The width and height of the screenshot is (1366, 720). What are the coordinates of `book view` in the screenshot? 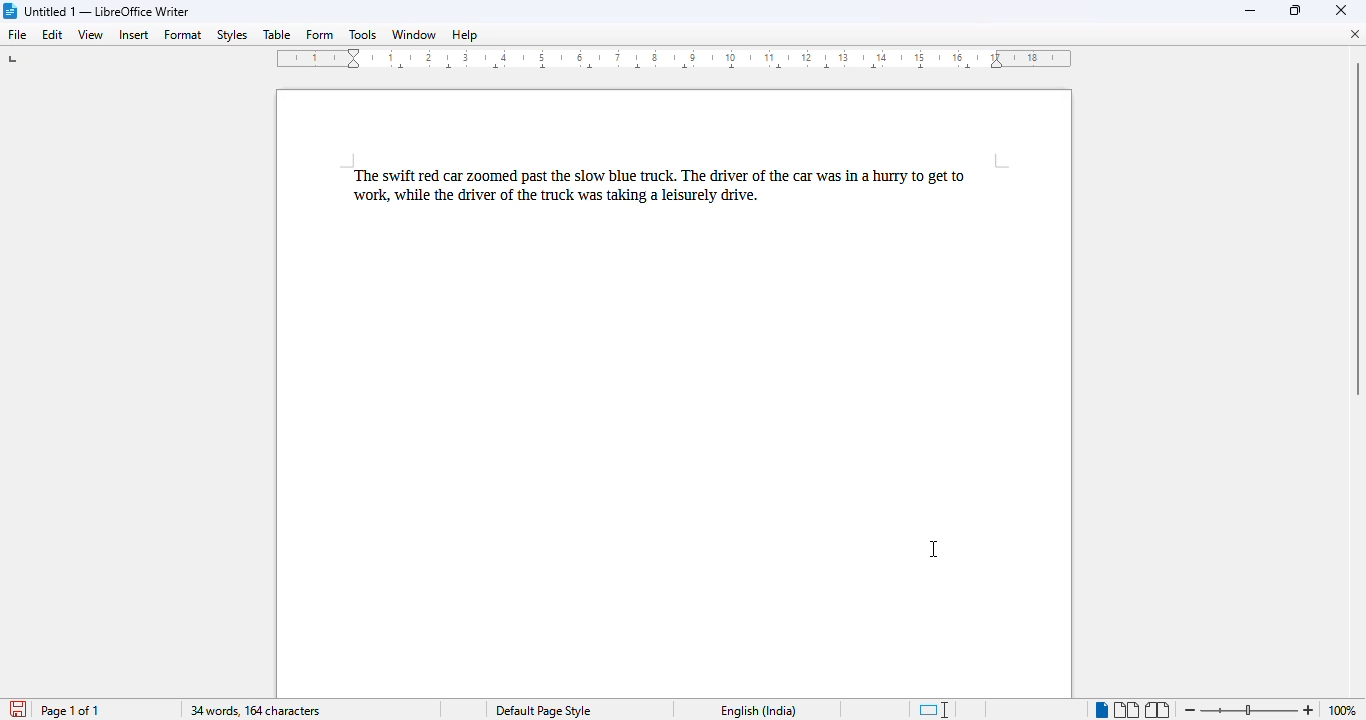 It's located at (1159, 711).